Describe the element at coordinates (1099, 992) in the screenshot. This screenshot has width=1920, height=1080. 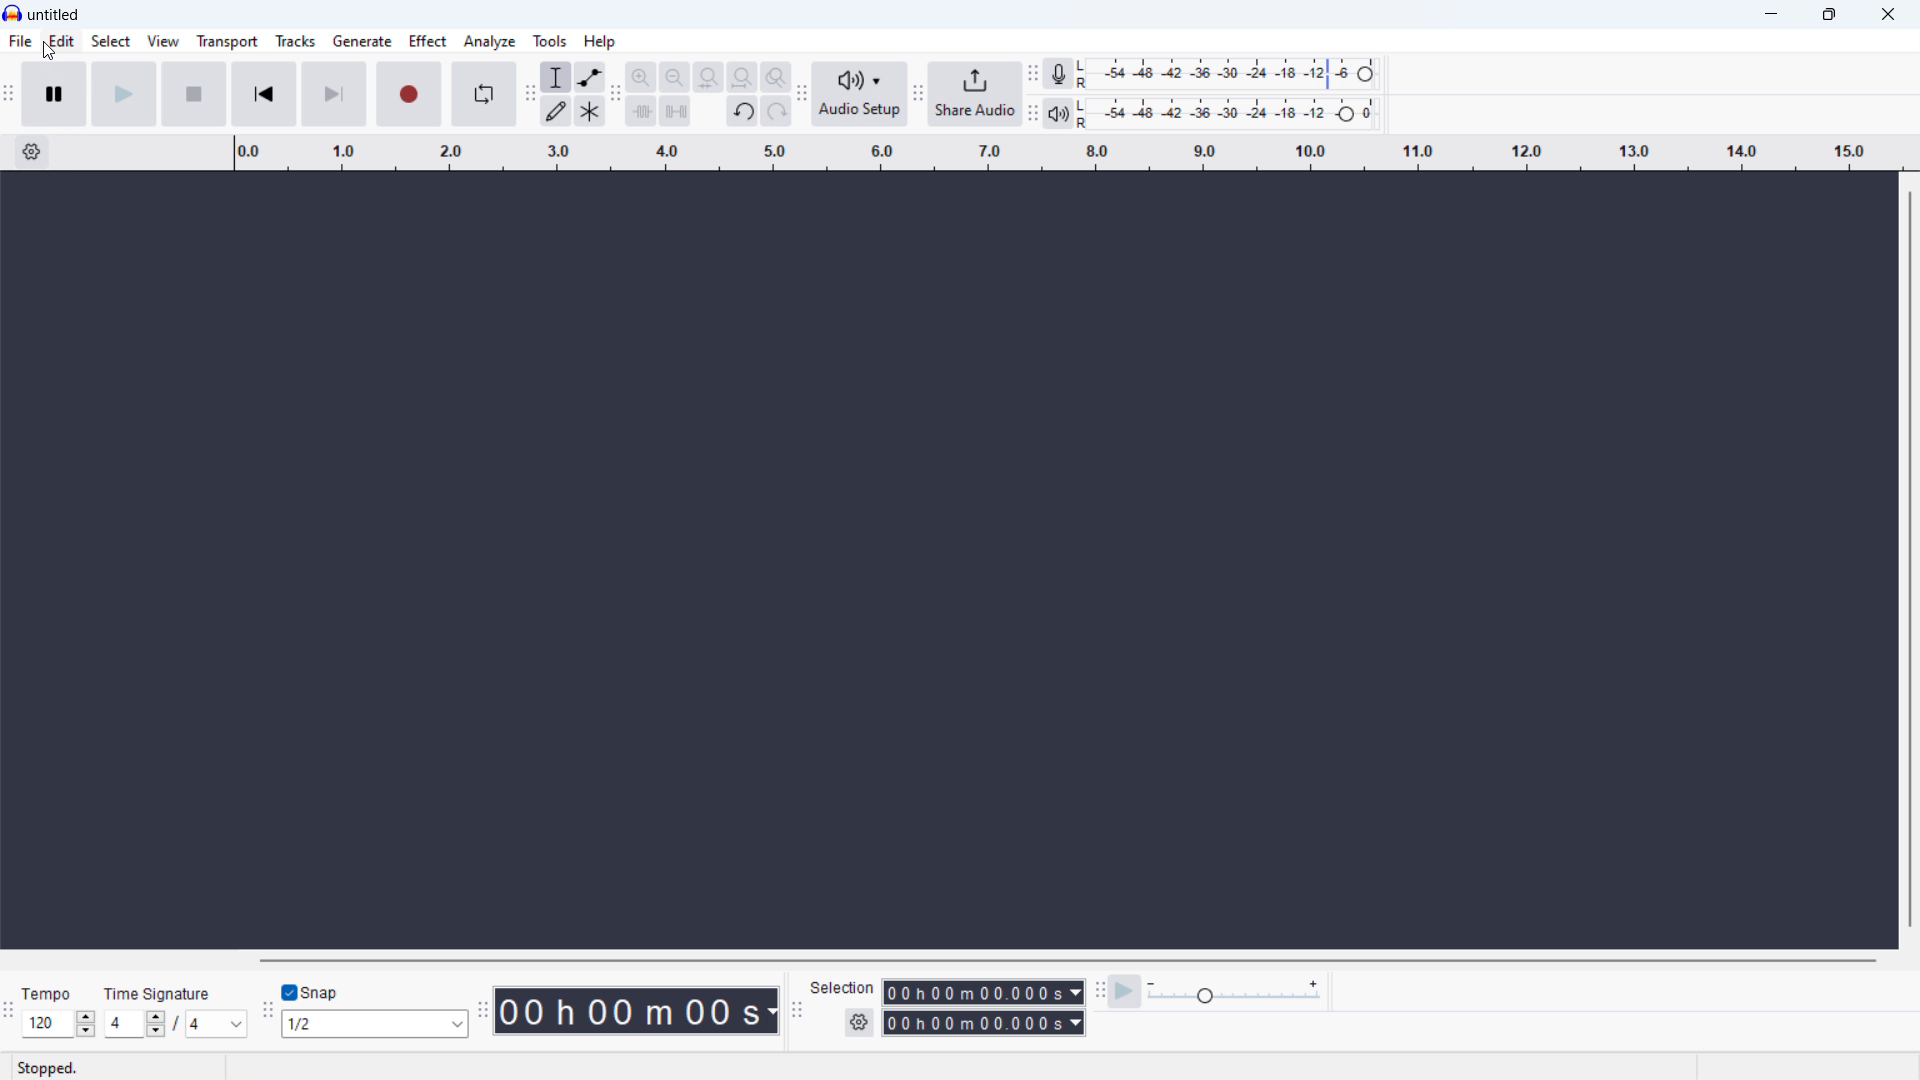
I see `play at speed toolbar` at that location.